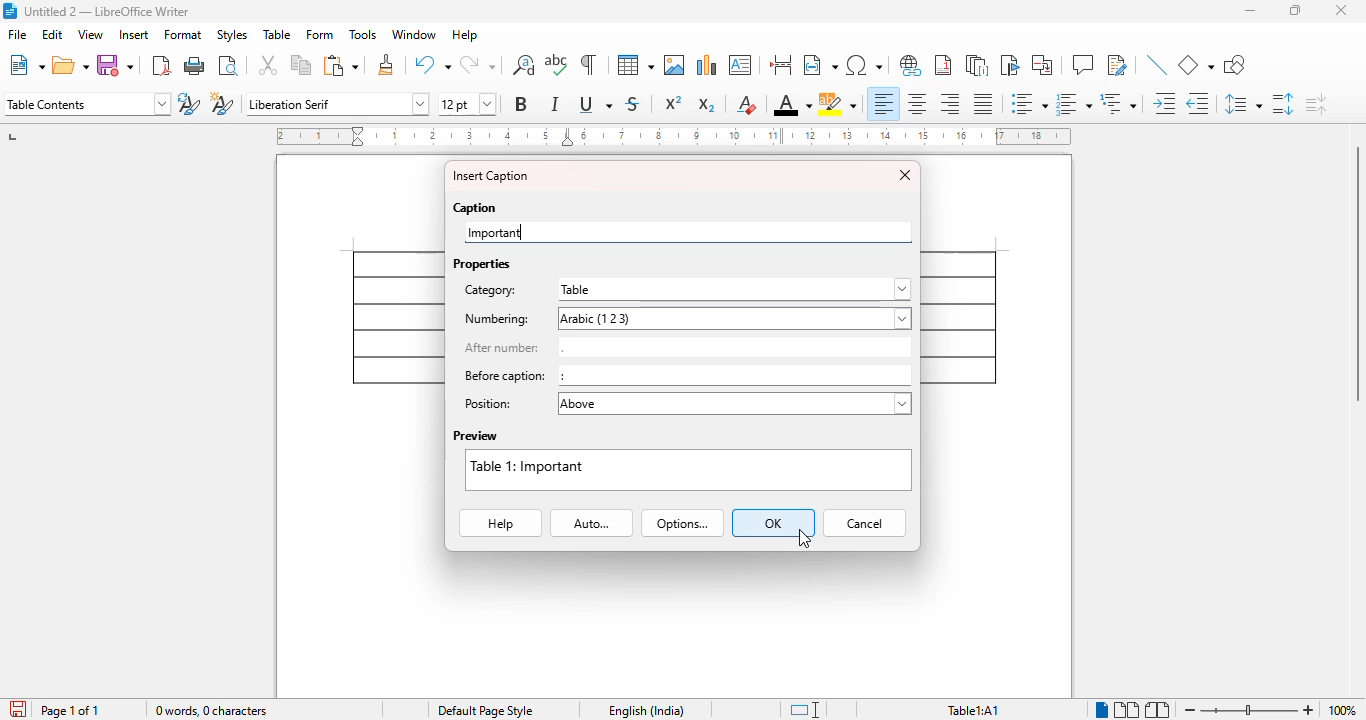 The width and height of the screenshot is (1366, 720). I want to click on cursor, so click(805, 539).